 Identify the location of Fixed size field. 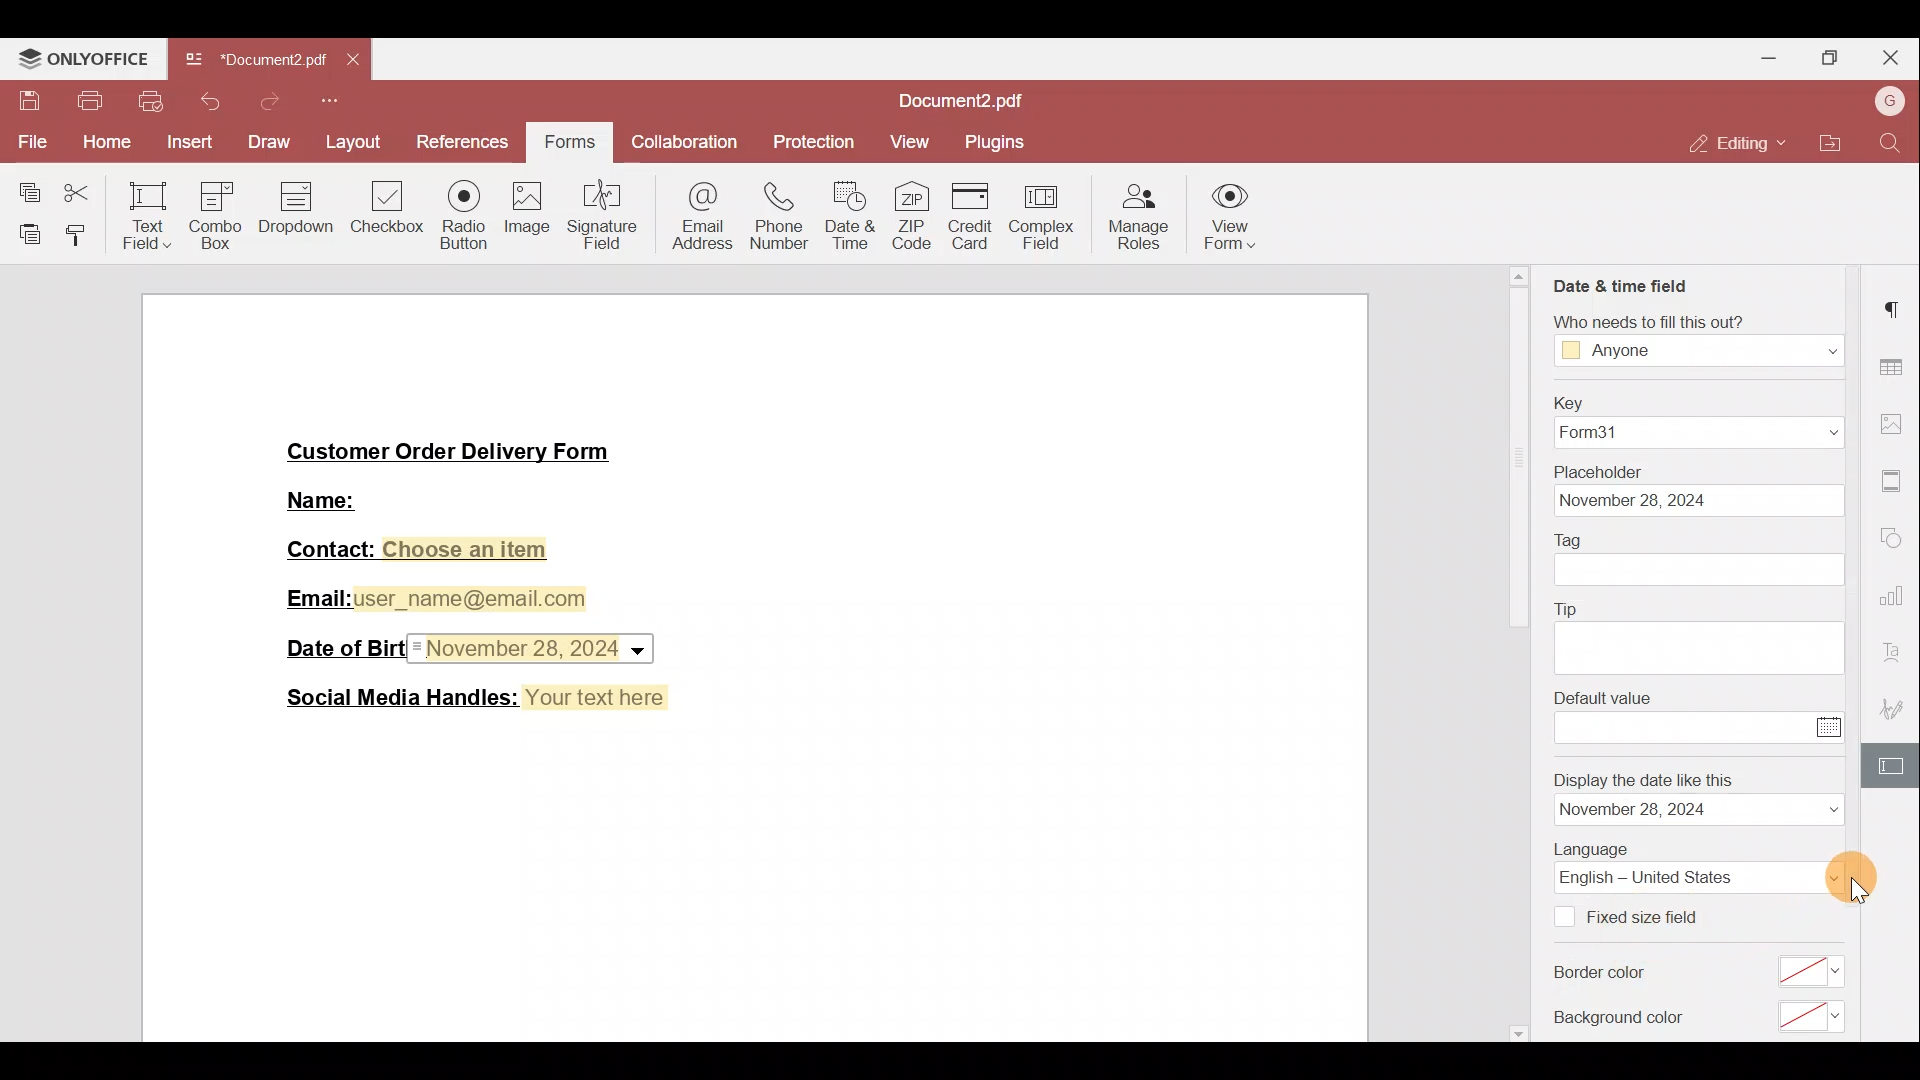
(1658, 916).